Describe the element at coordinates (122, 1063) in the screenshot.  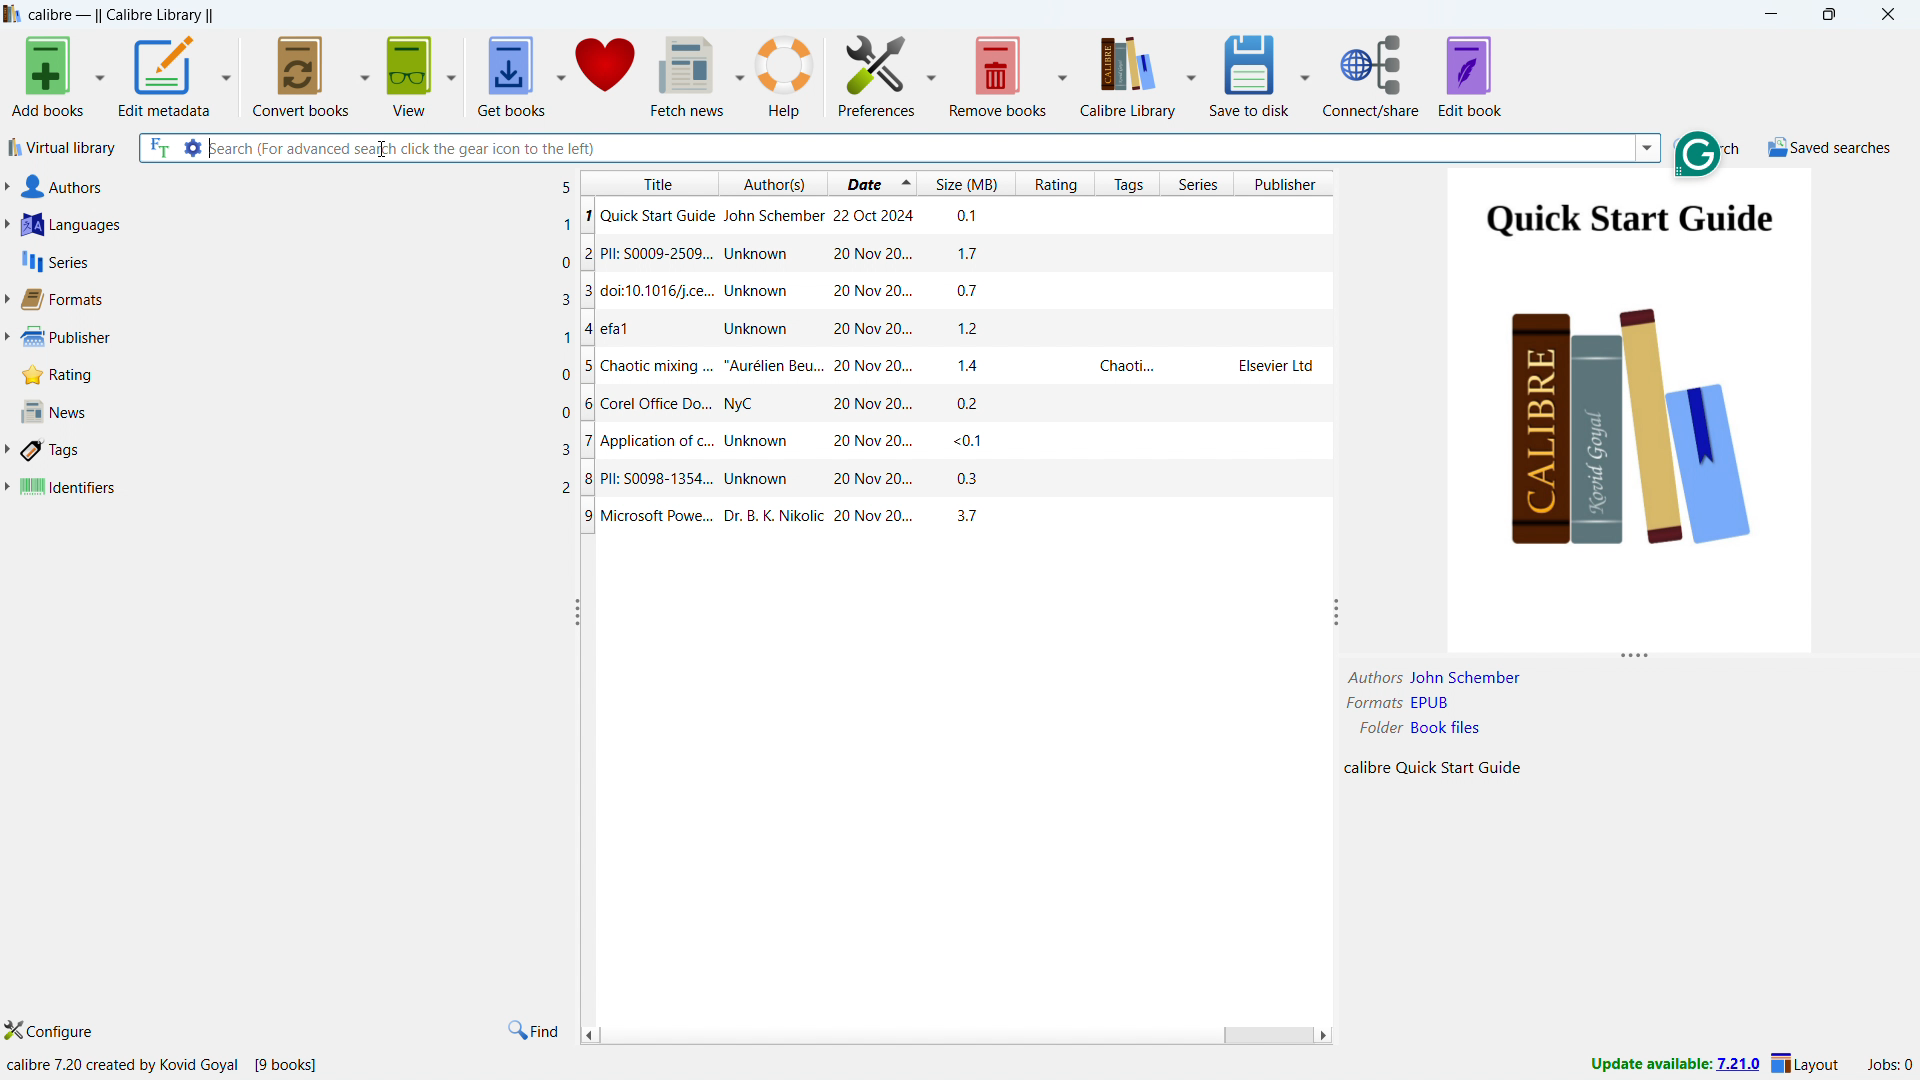
I see `calibre 7.20 created by kovid Goyal` at that location.